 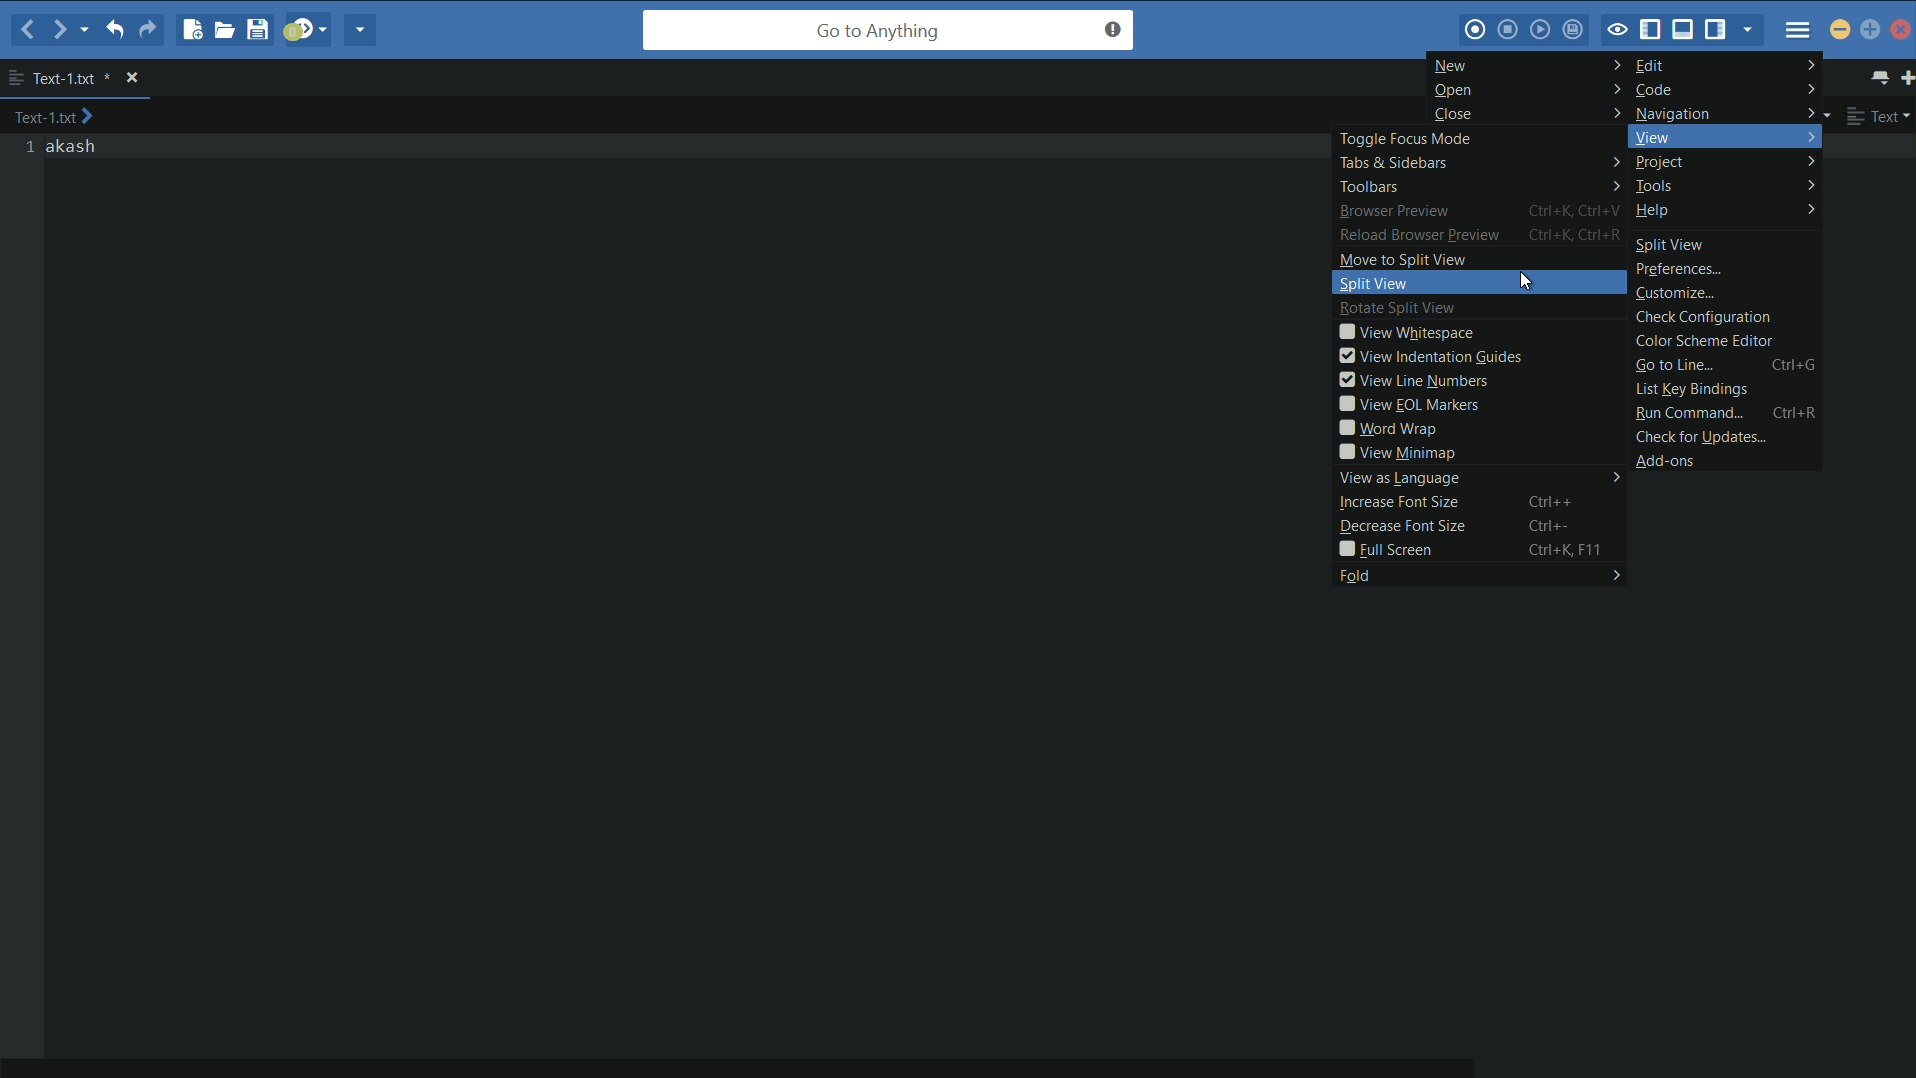 I want to click on line nnumber, so click(x=32, y=148).